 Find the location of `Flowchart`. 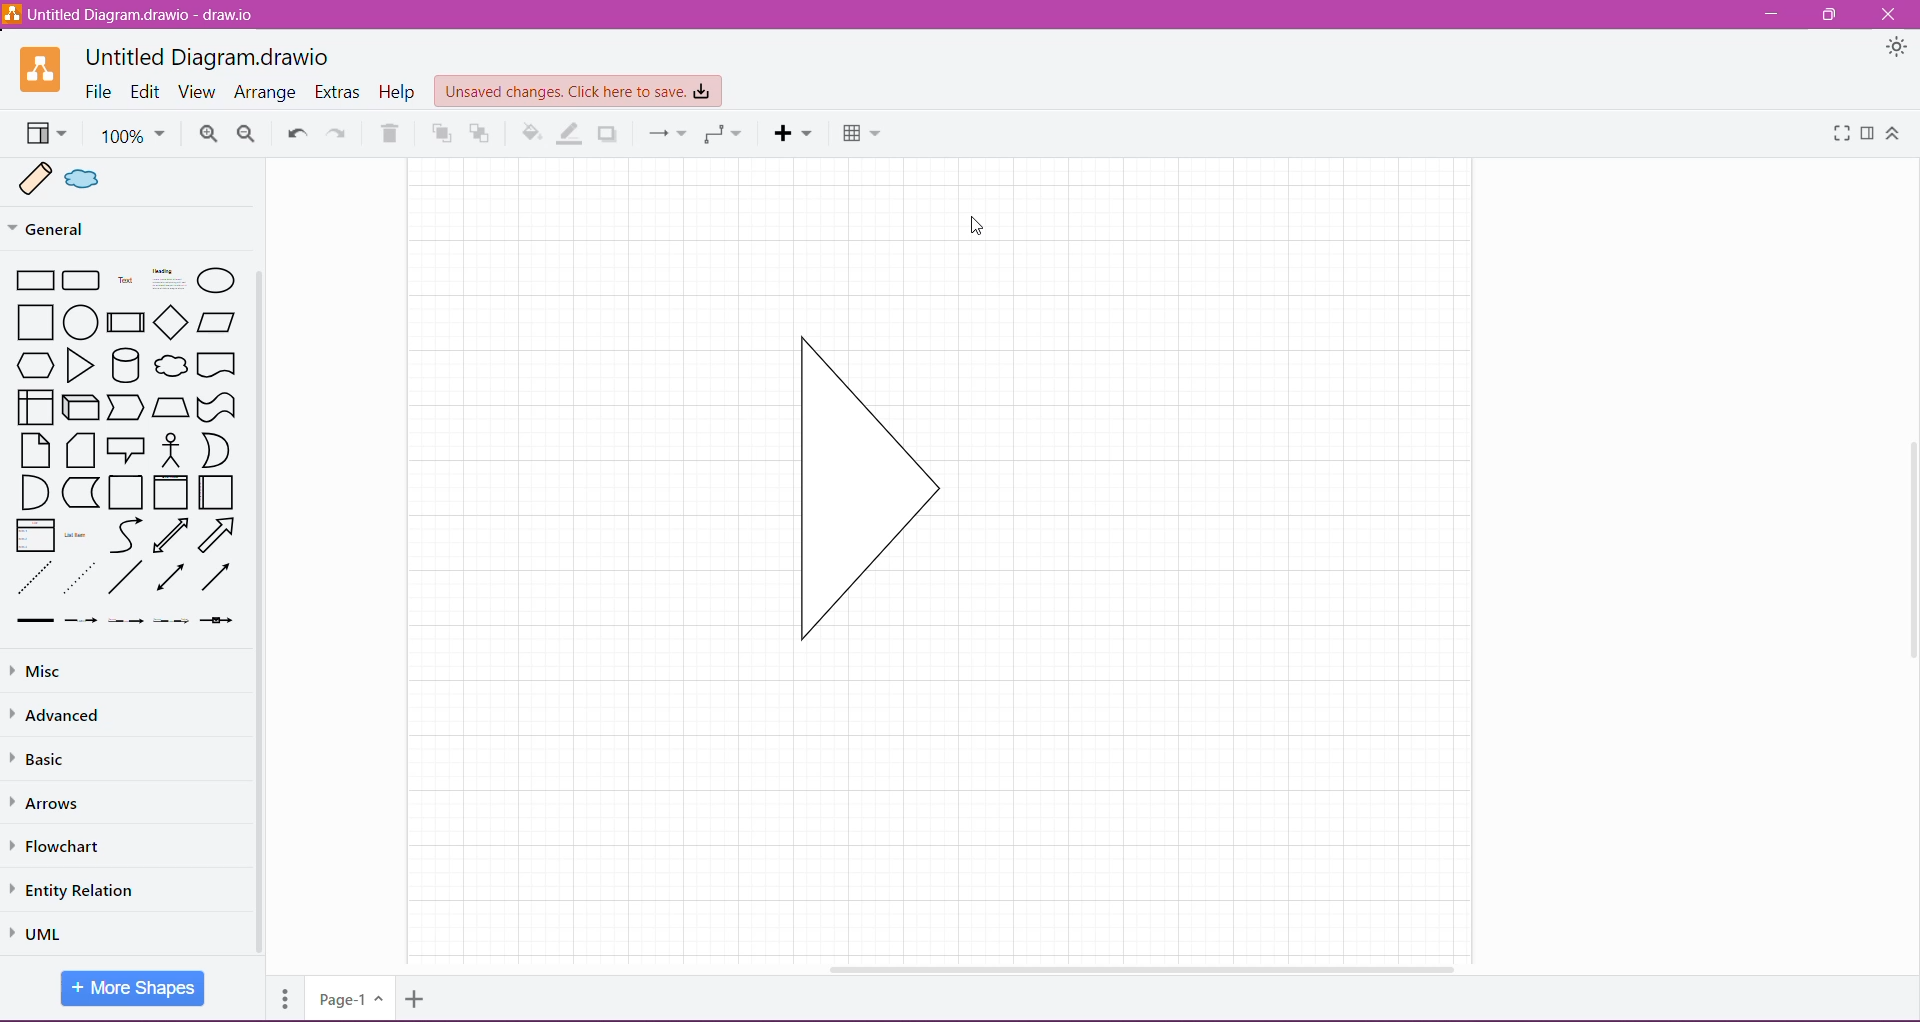

Flowchart is located at coordinates (57, 847).